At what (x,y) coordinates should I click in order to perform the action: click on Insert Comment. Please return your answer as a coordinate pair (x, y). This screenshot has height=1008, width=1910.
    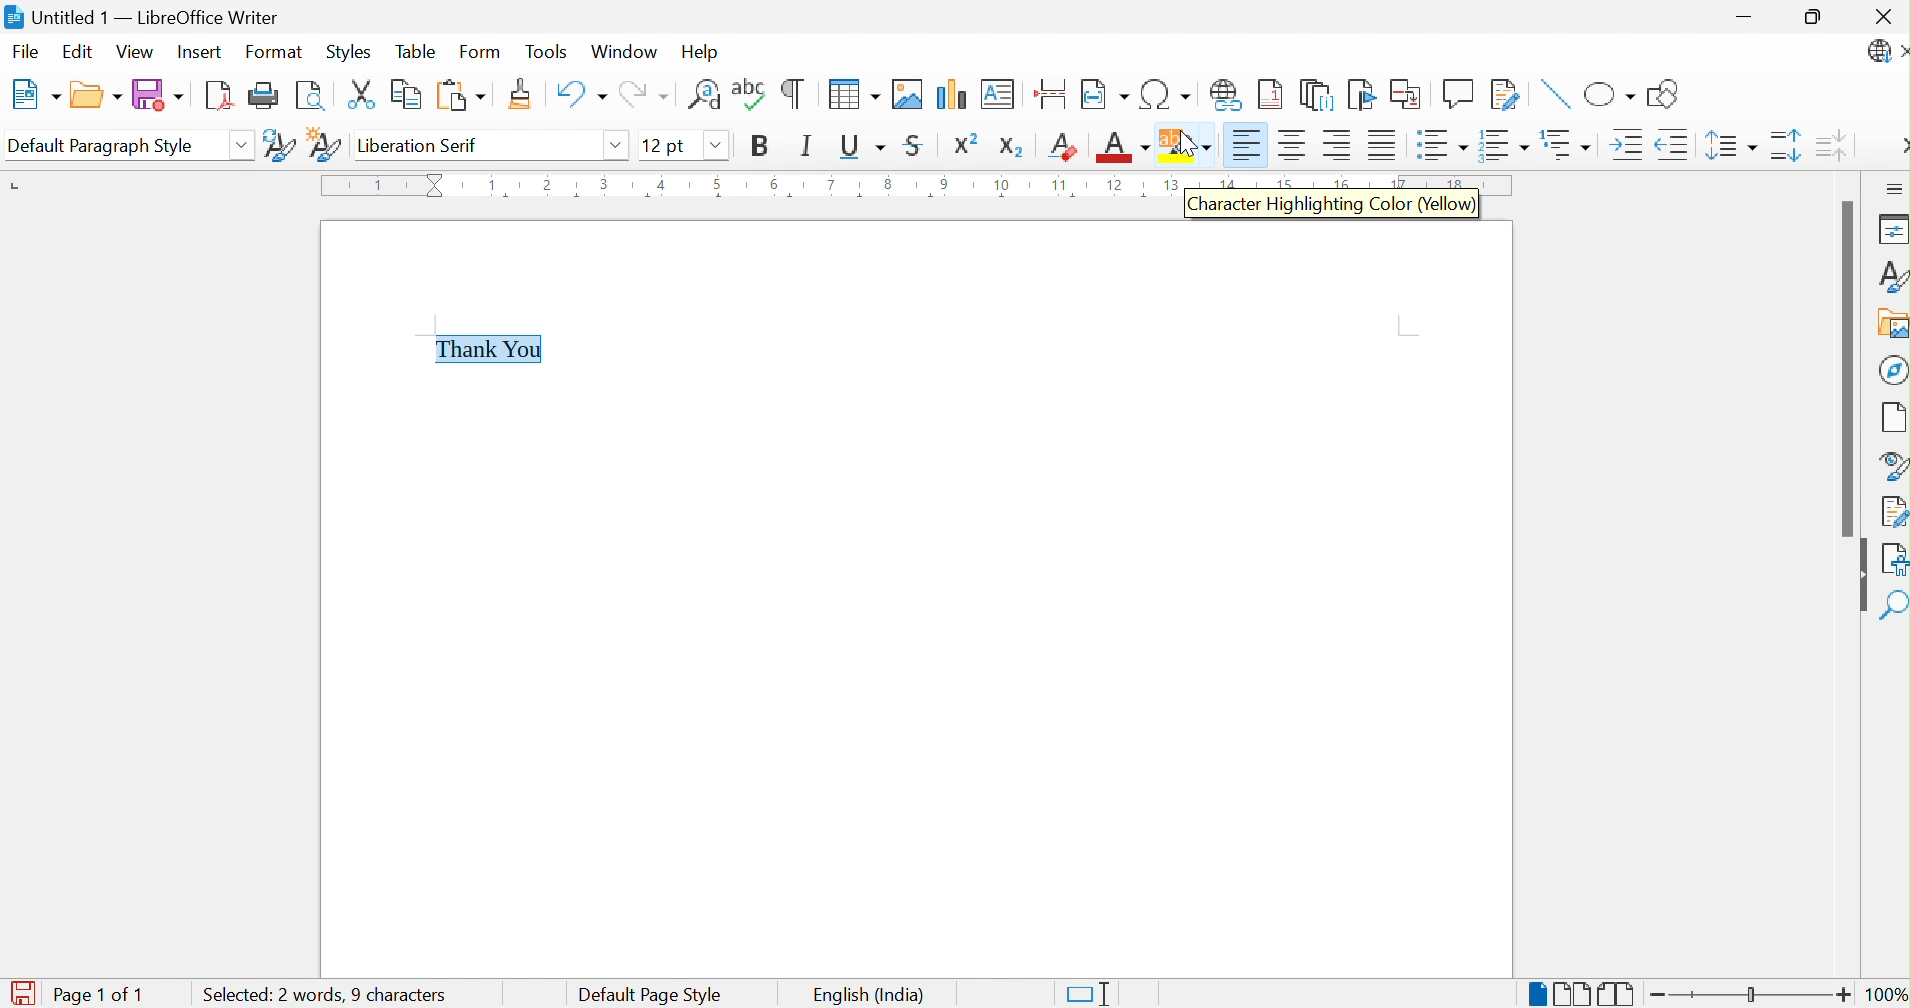
    Looking at the image, I should click on (1459, 94).